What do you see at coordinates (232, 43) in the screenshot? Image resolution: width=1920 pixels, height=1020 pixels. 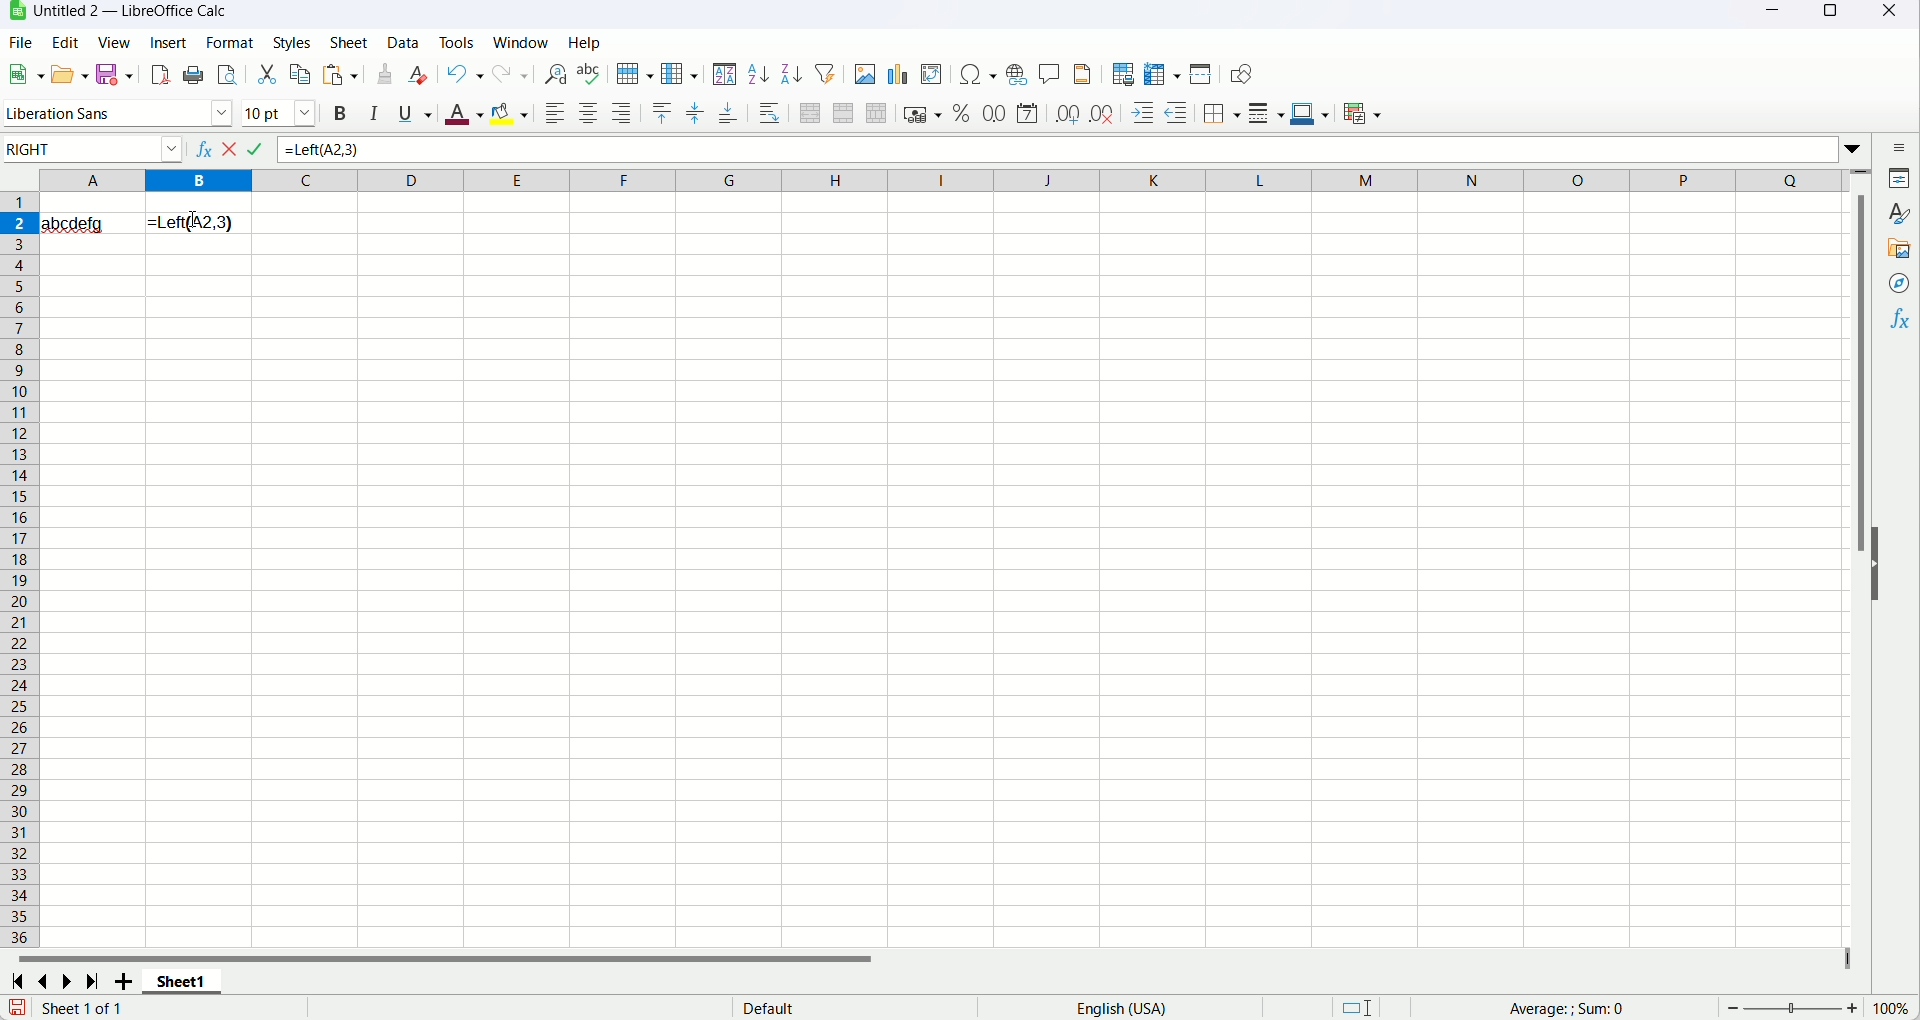 I see `format` at bounding box center [232, 43].